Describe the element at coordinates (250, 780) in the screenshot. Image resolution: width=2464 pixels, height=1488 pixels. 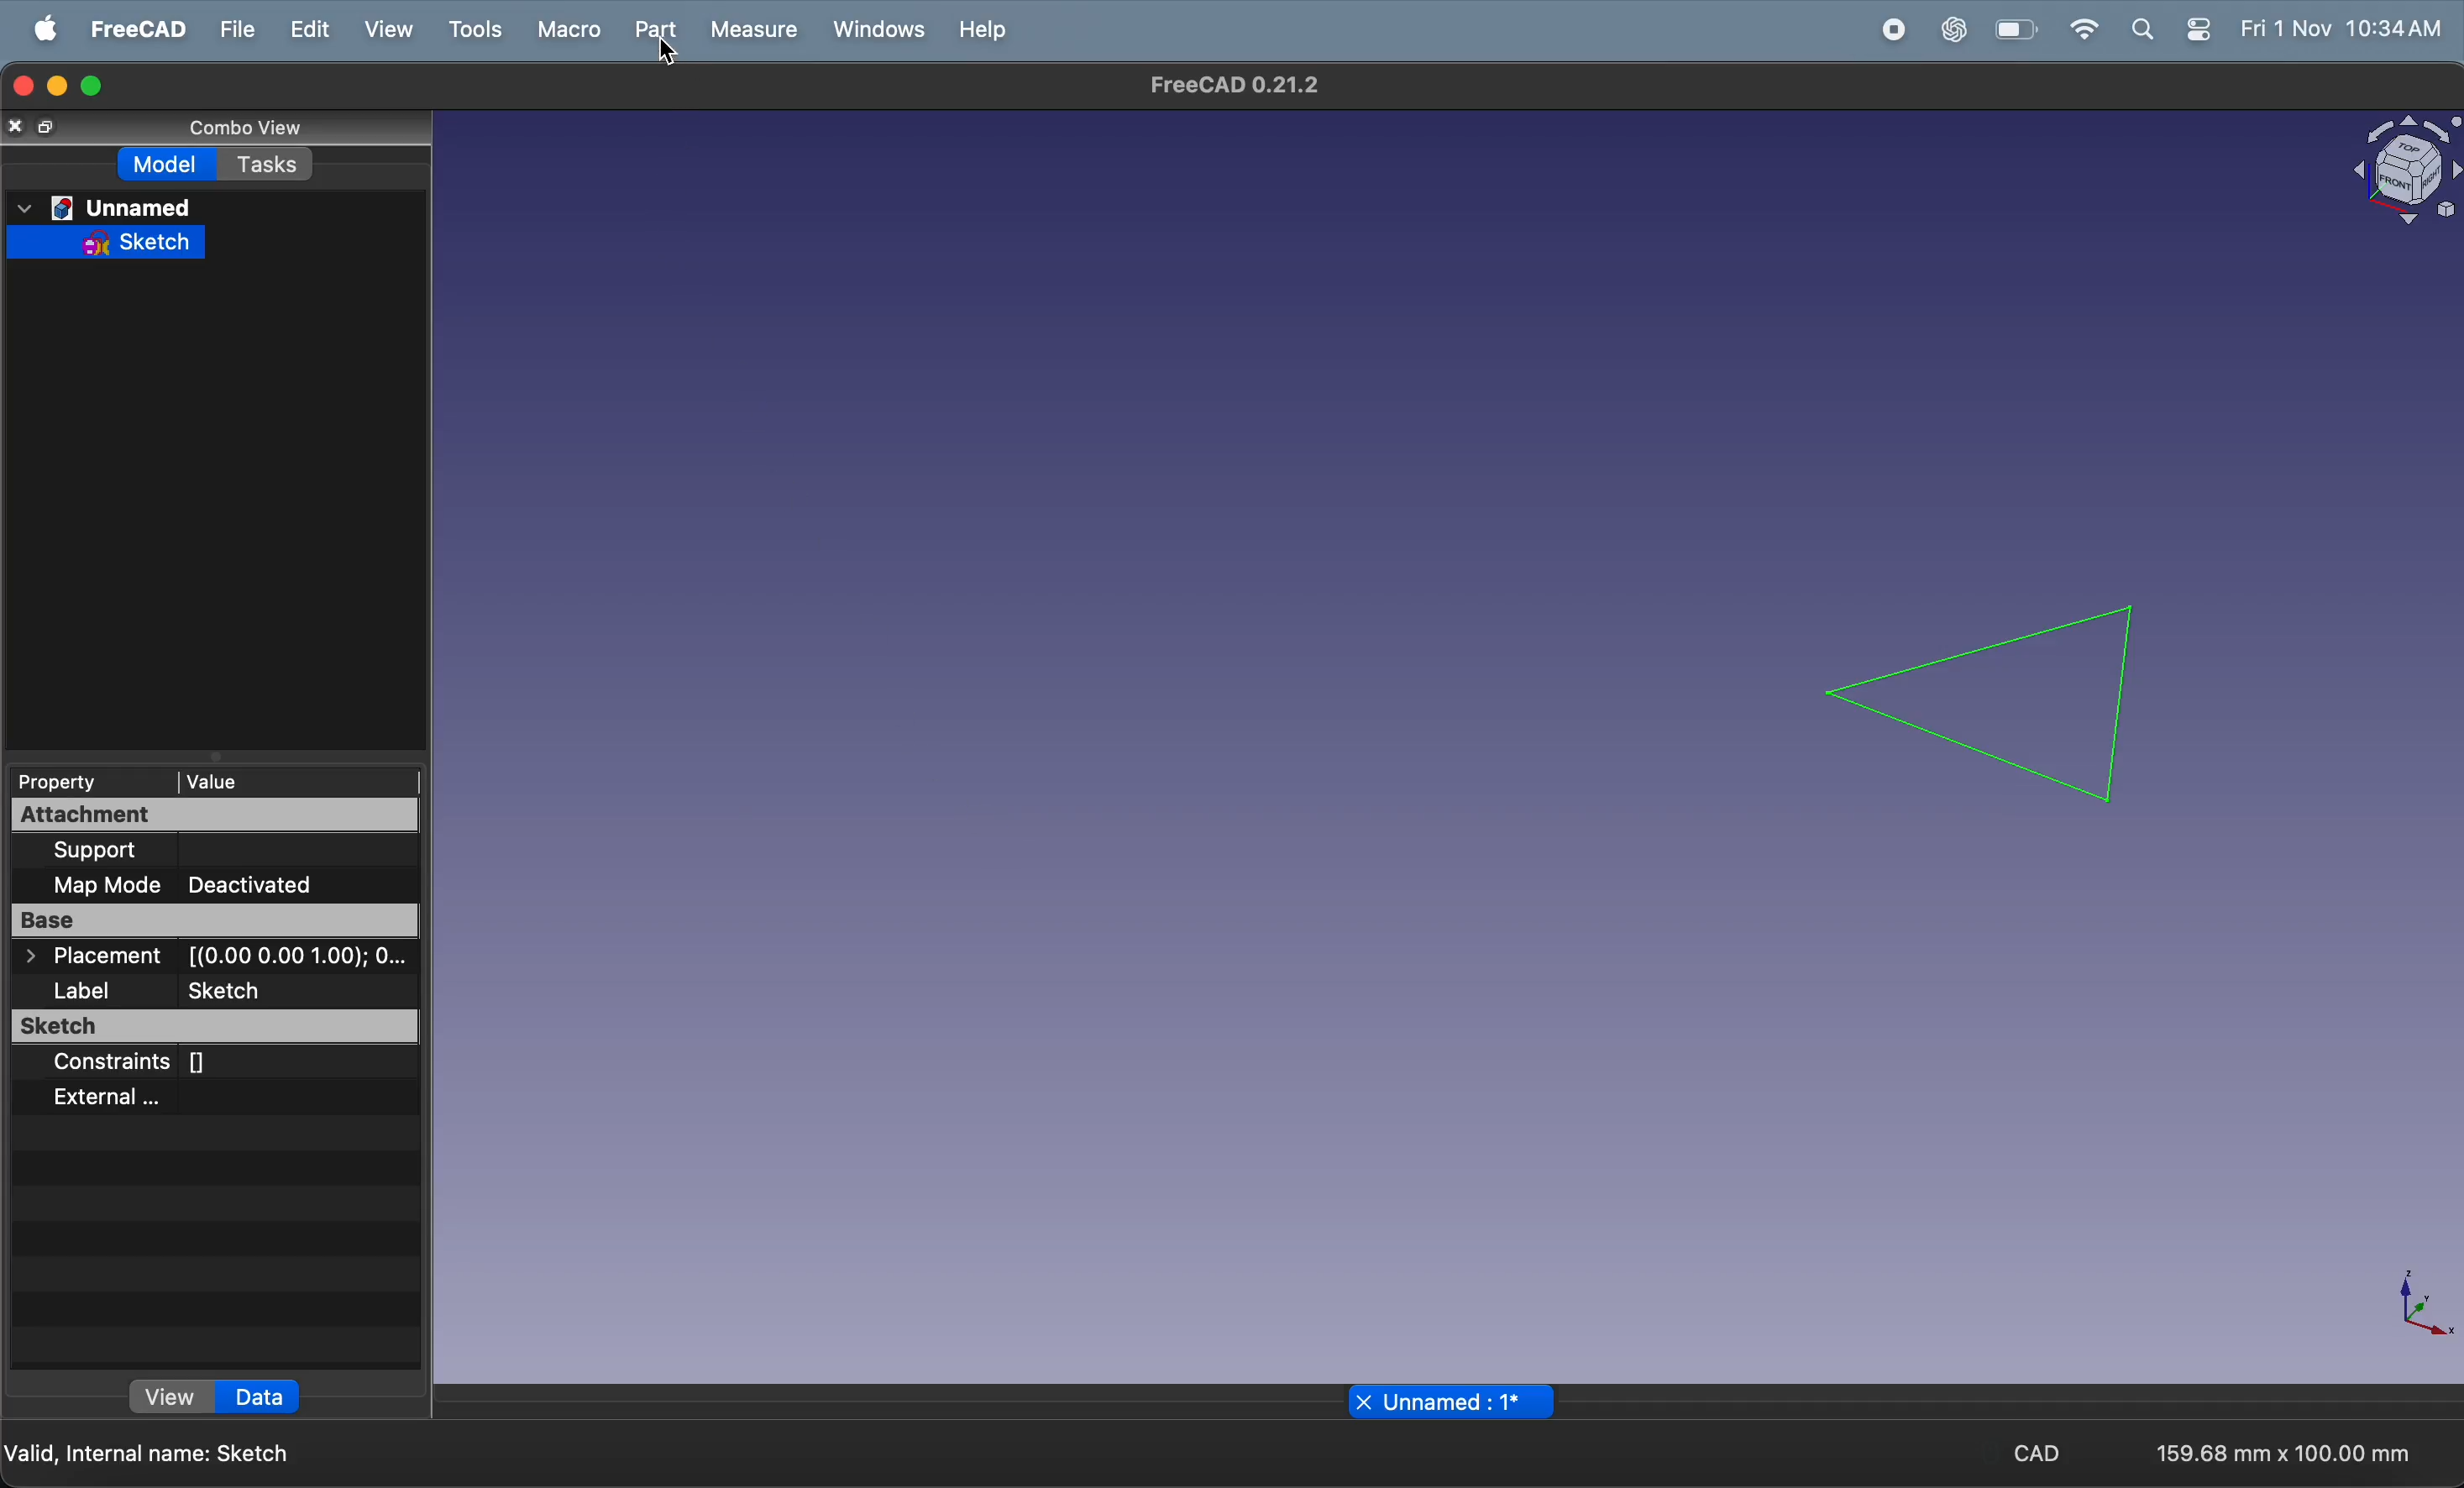
I see `value` at that location.